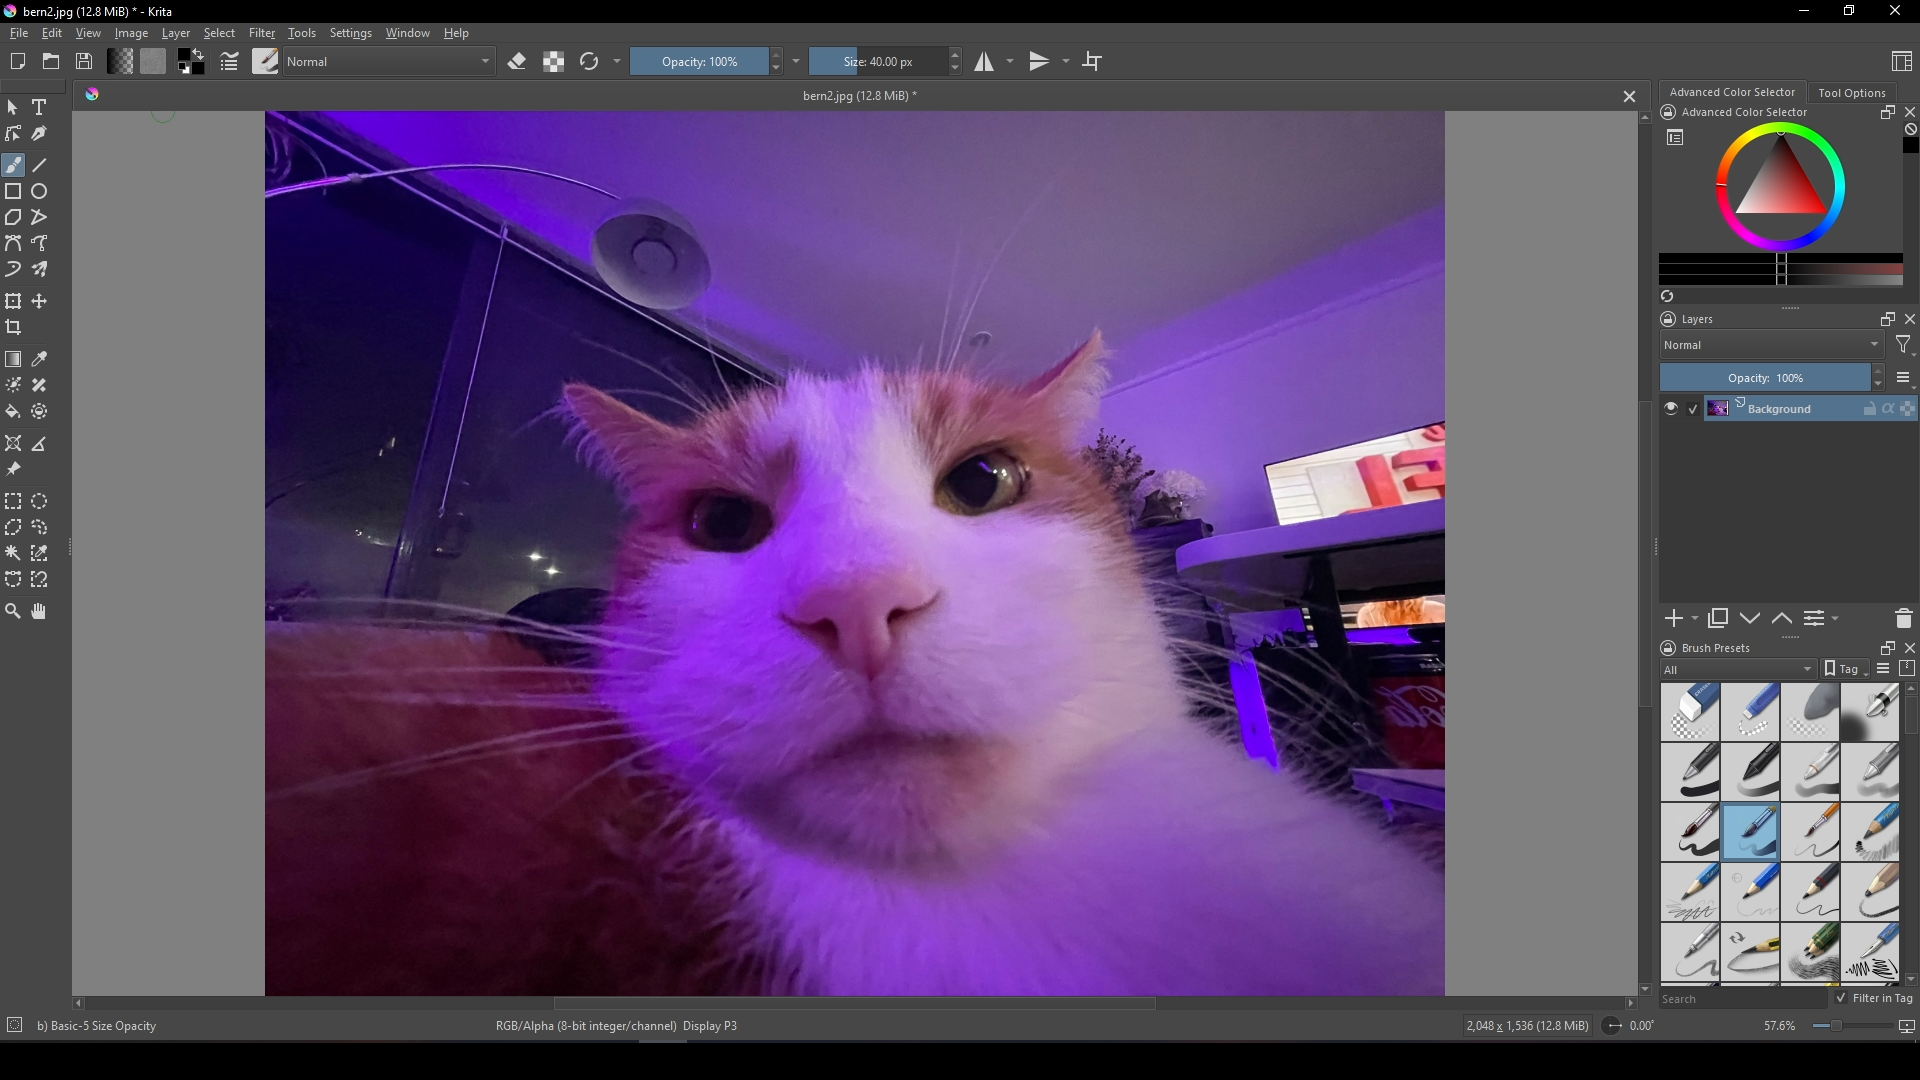  What do you see at coordinates (1733, 91) in the screenshot?
I see `Advanced color selector` at bounding box center [1733, 91].